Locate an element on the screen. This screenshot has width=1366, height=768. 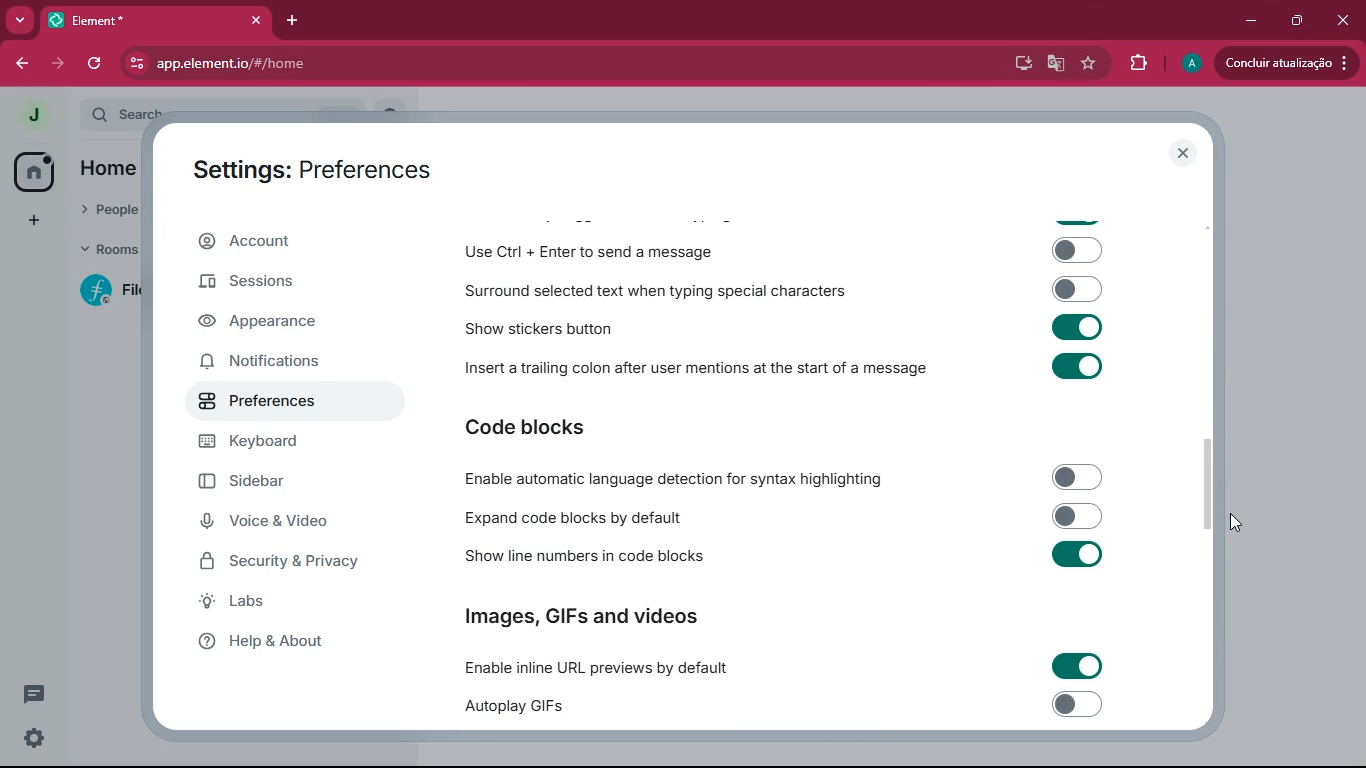
forward is located at coordinates (62, 63).